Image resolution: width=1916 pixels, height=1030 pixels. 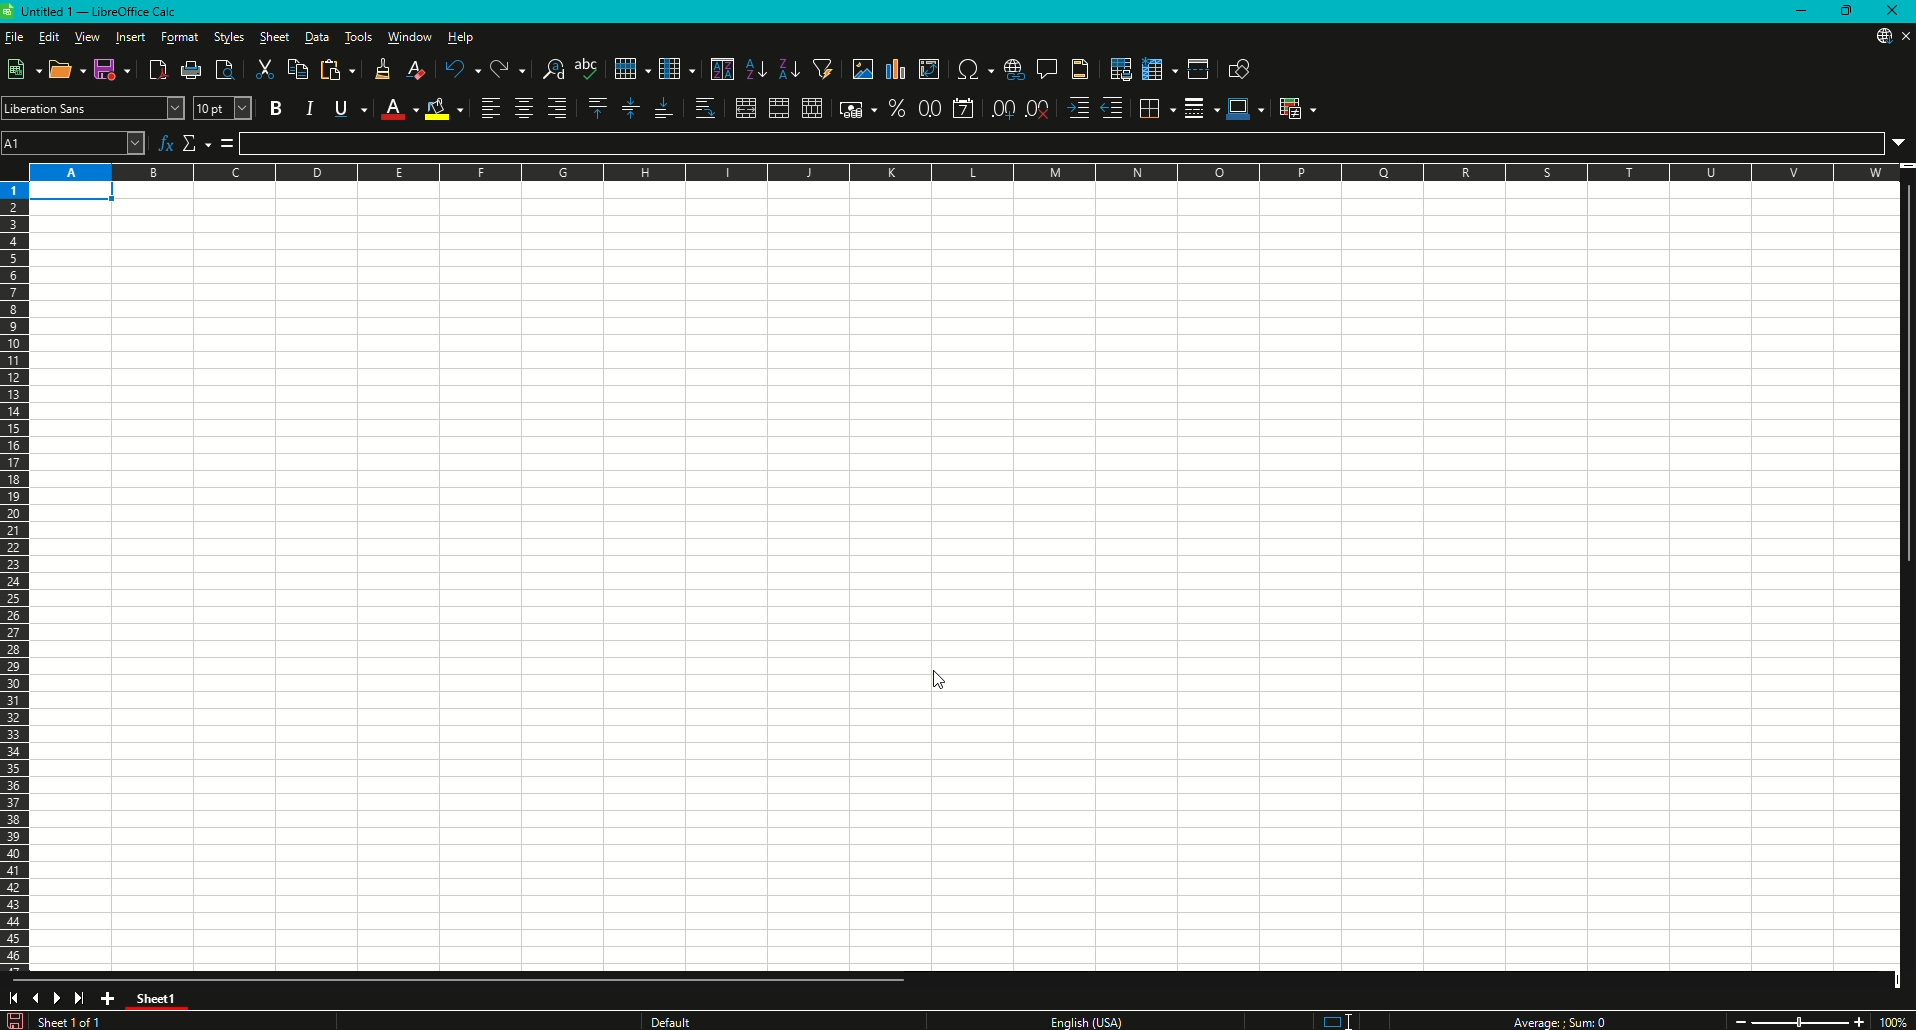 I want to click on Print, so click(x=192, y=69).